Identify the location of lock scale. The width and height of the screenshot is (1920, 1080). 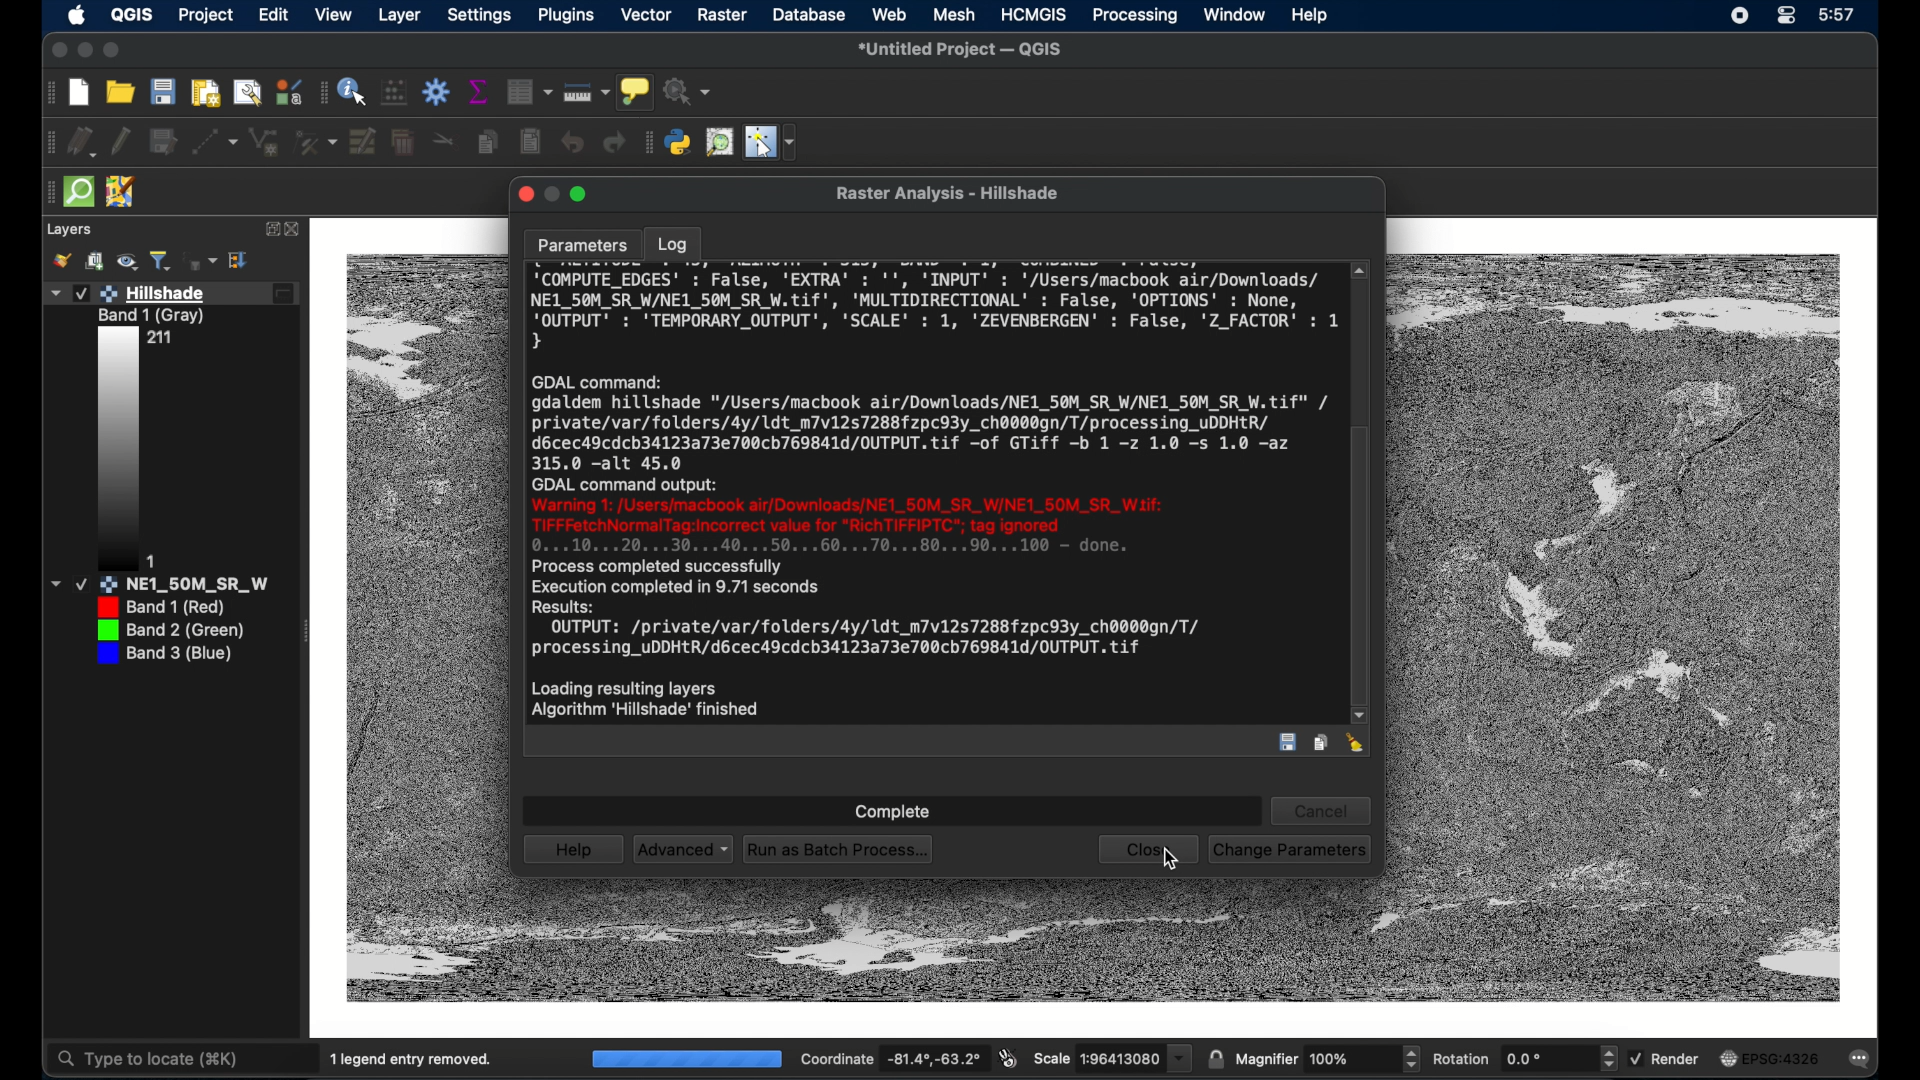
(1215, 1060).